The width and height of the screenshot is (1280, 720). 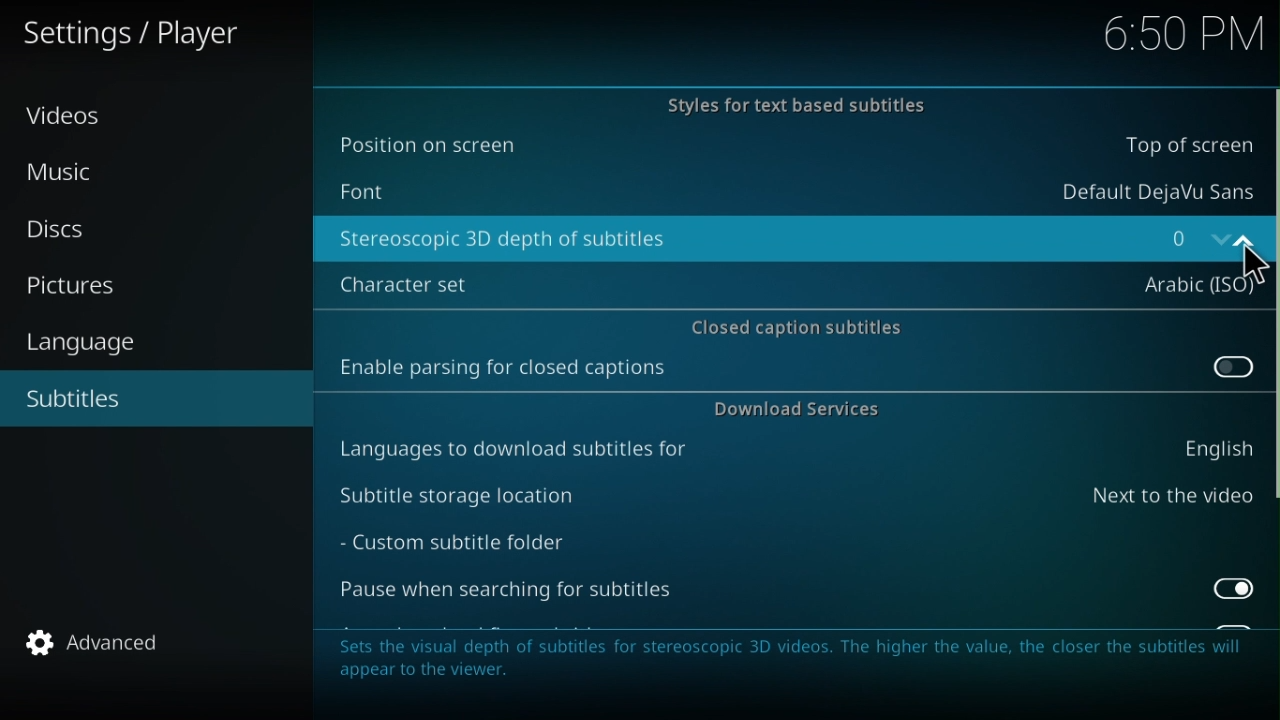 What do you see at coordinates (1247, 269) in the screenshot?
I see `Cursor` at bounding box center [1247, 269].